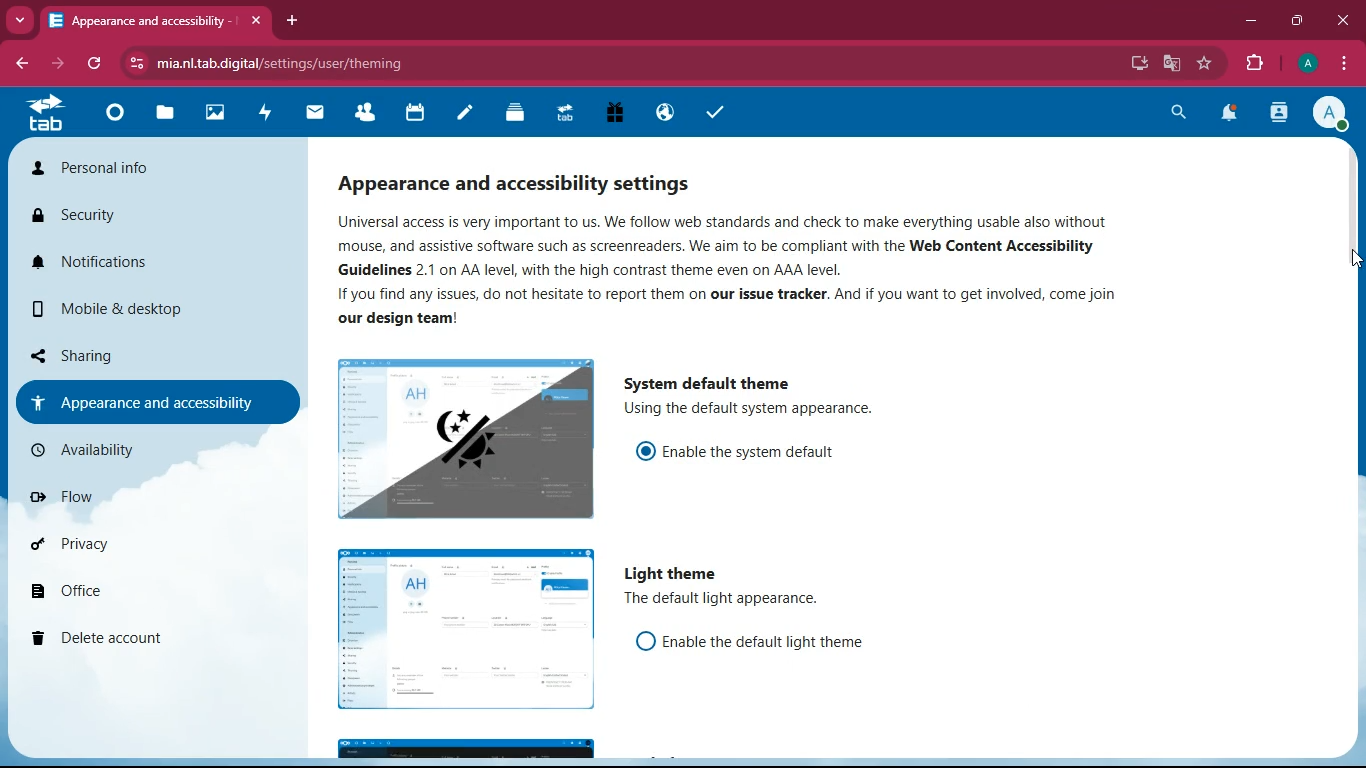  Describe the element at coordinates (155, 314) in the screenshot. I see `mobile` at that location.